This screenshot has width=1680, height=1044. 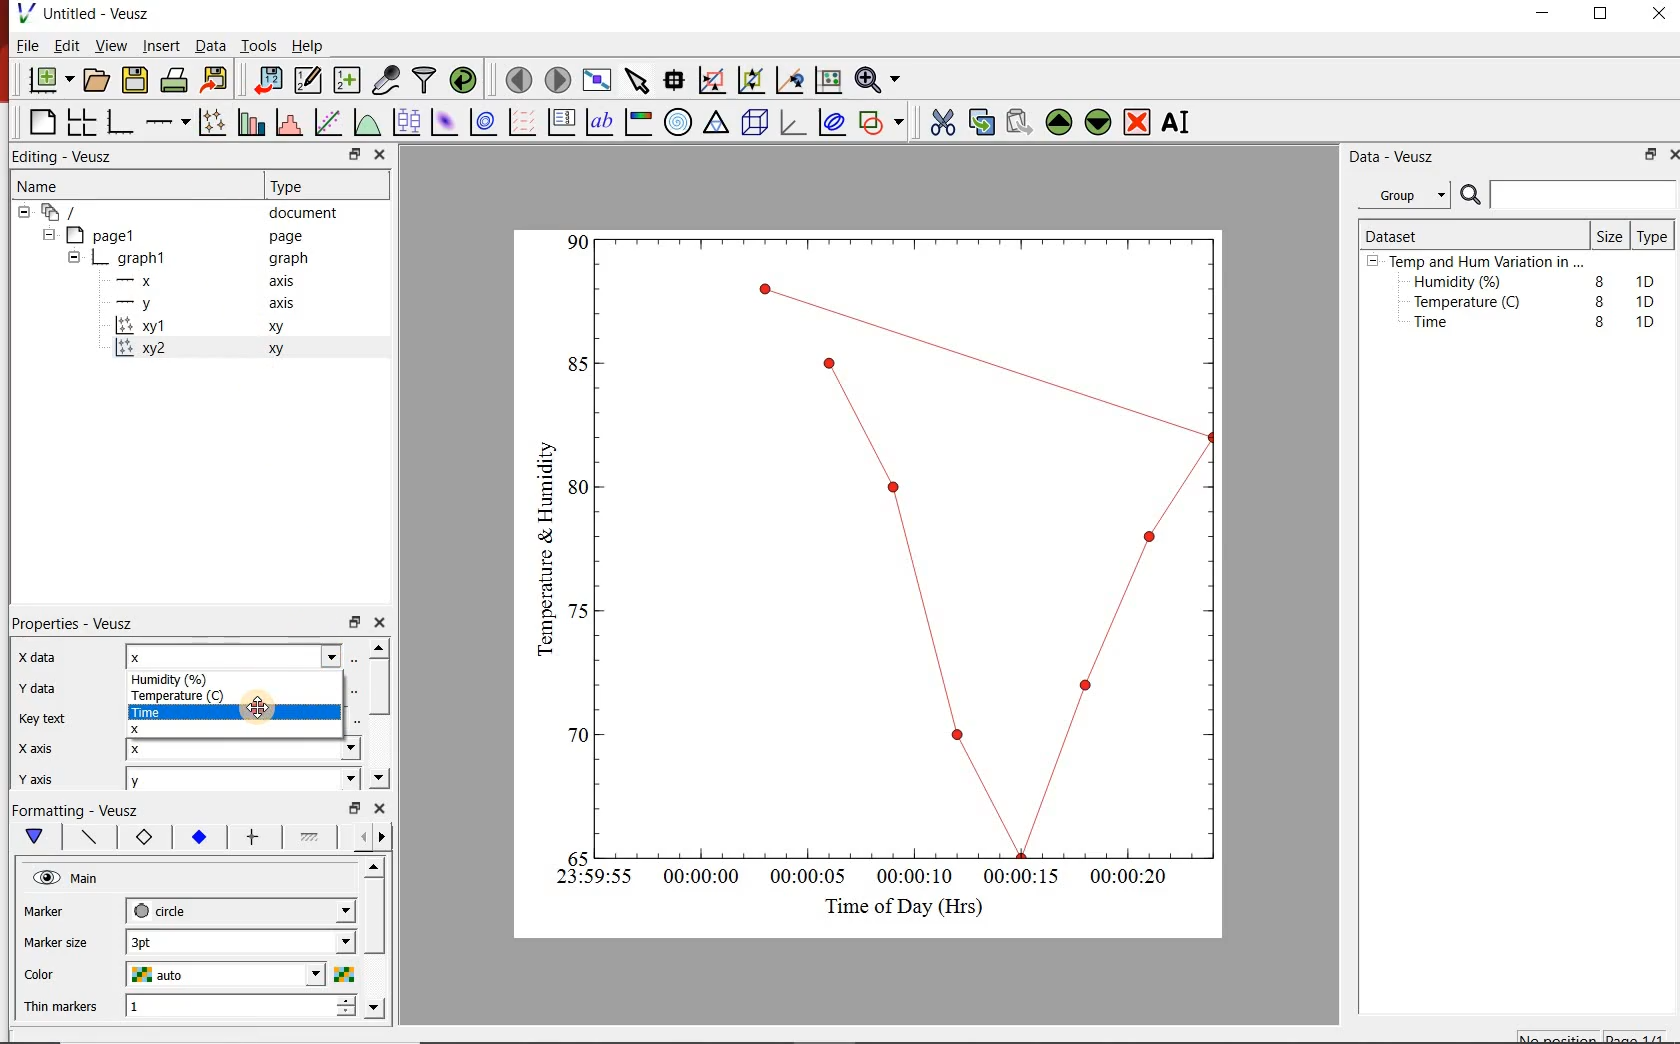 I want to click on x, so click(x=144, y=281).